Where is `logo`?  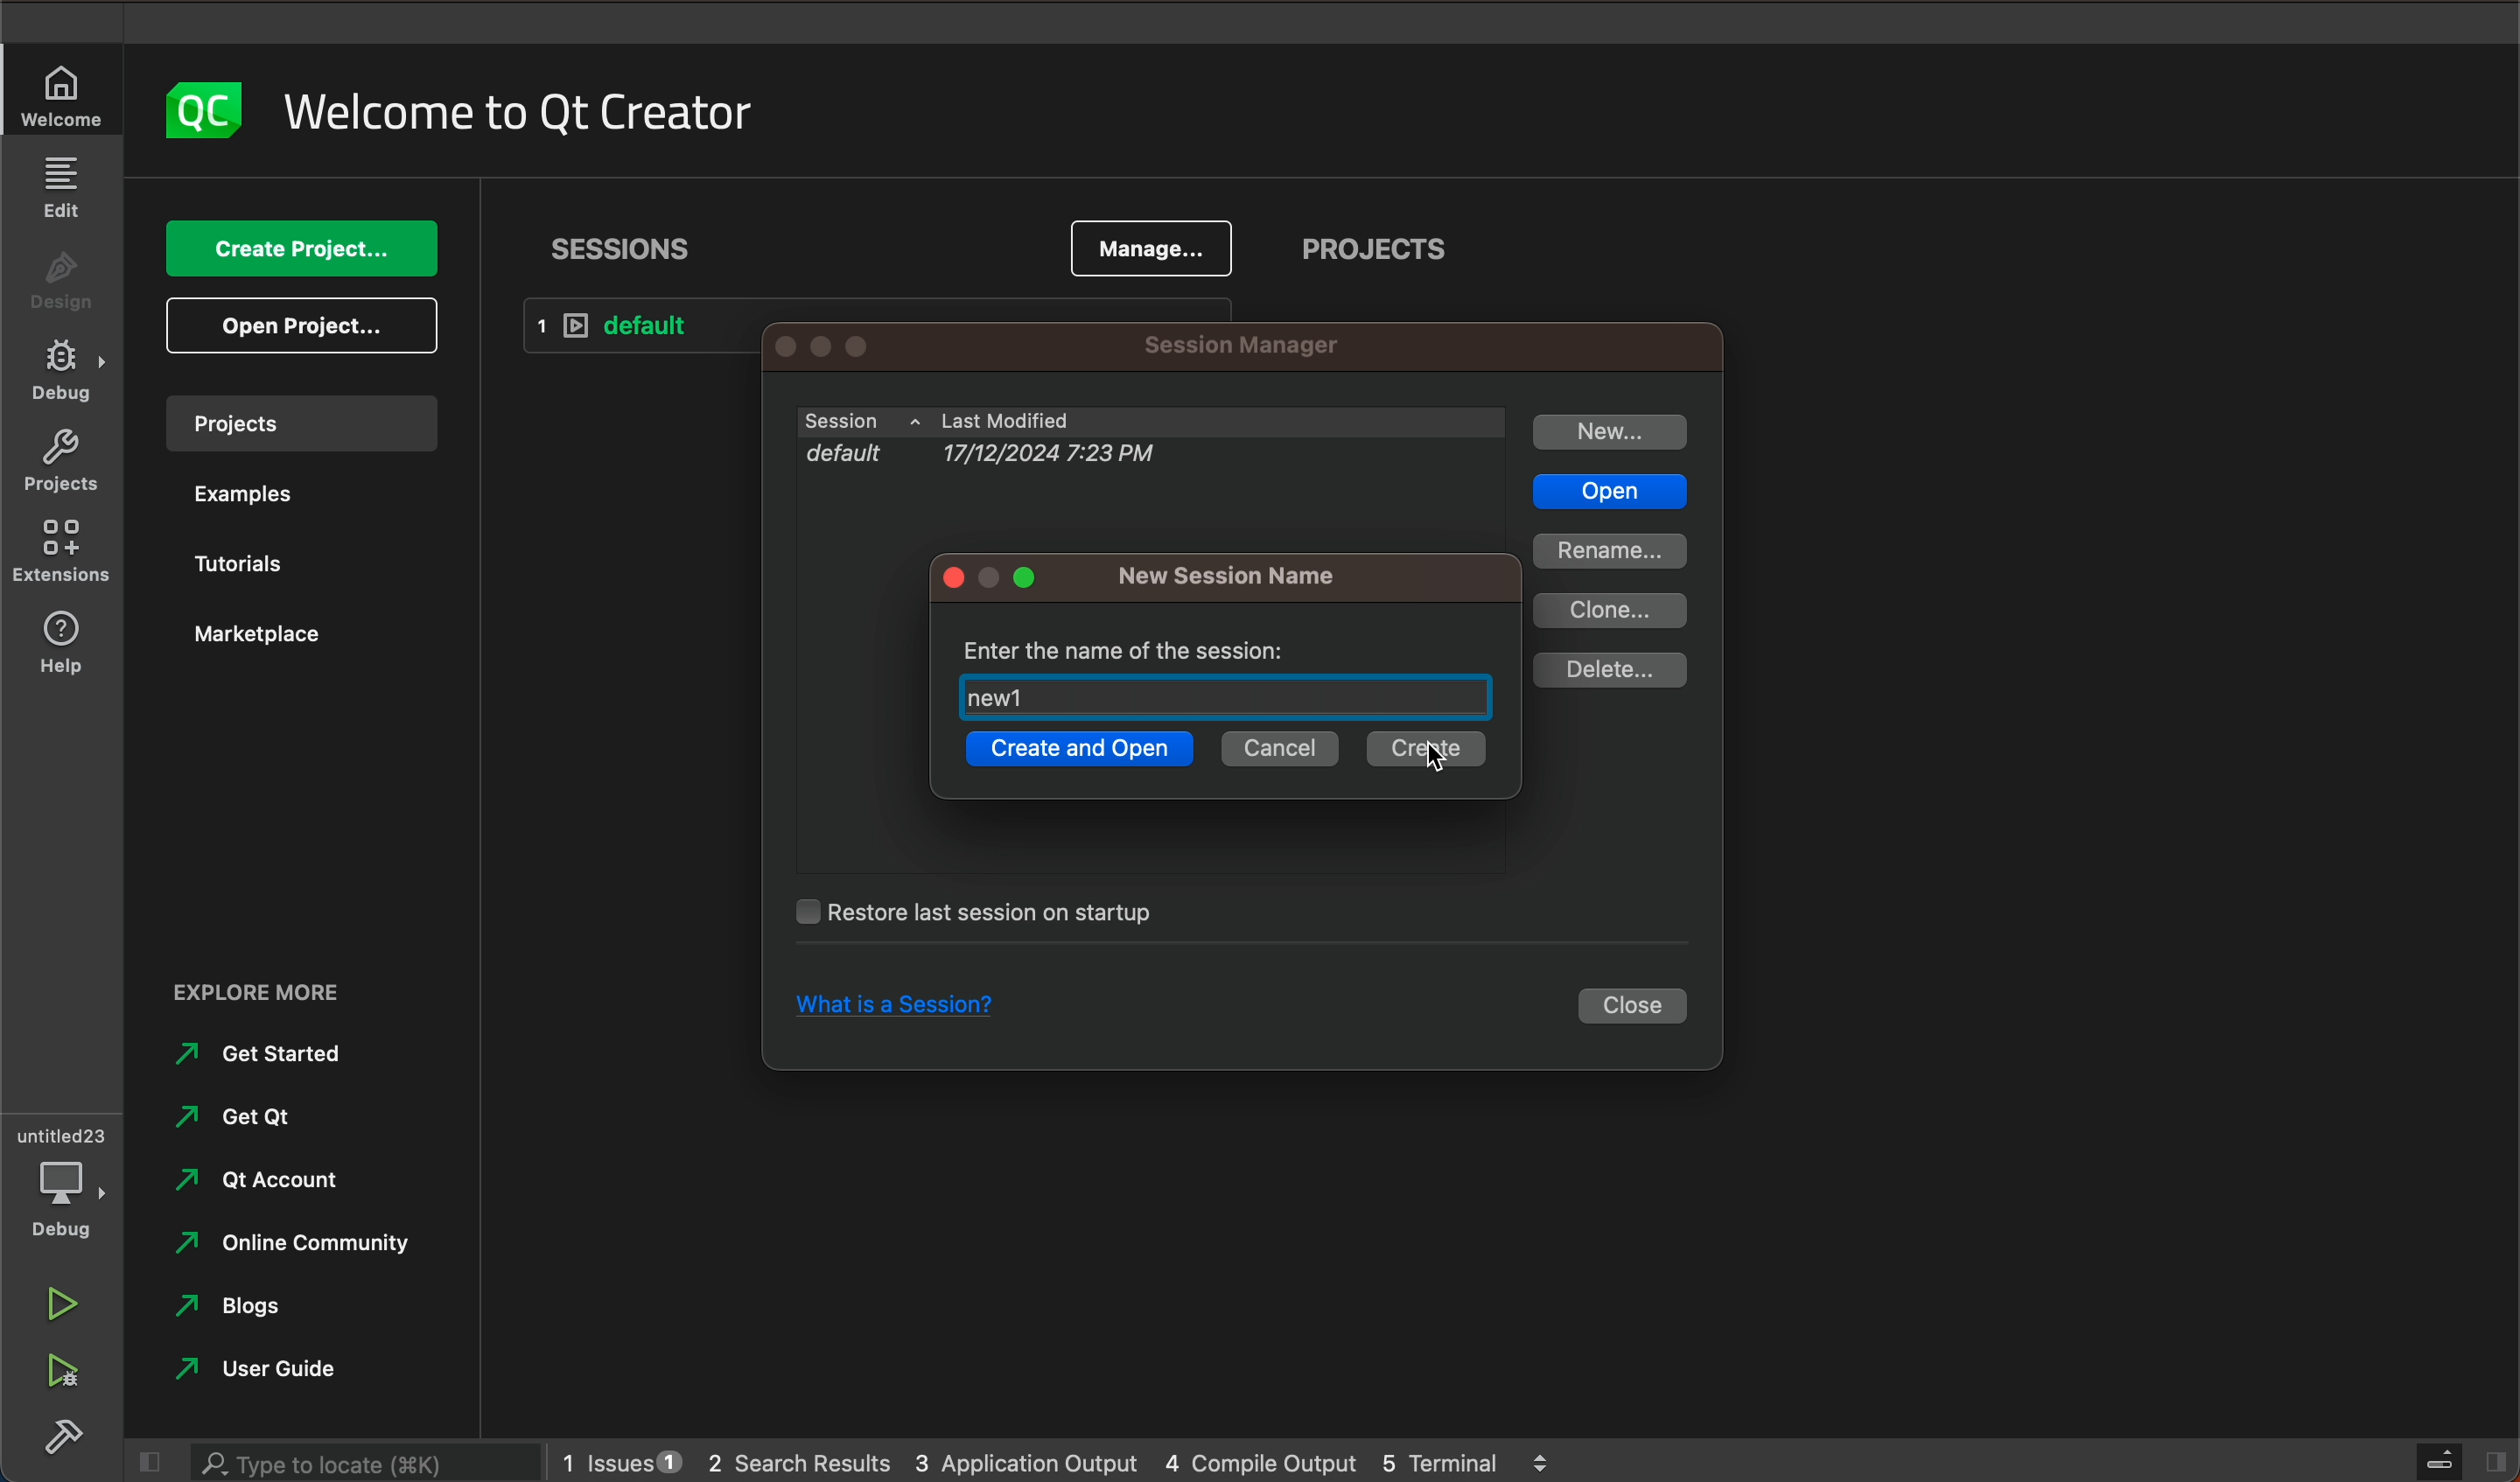
logo is located at coordinates (199, 109).